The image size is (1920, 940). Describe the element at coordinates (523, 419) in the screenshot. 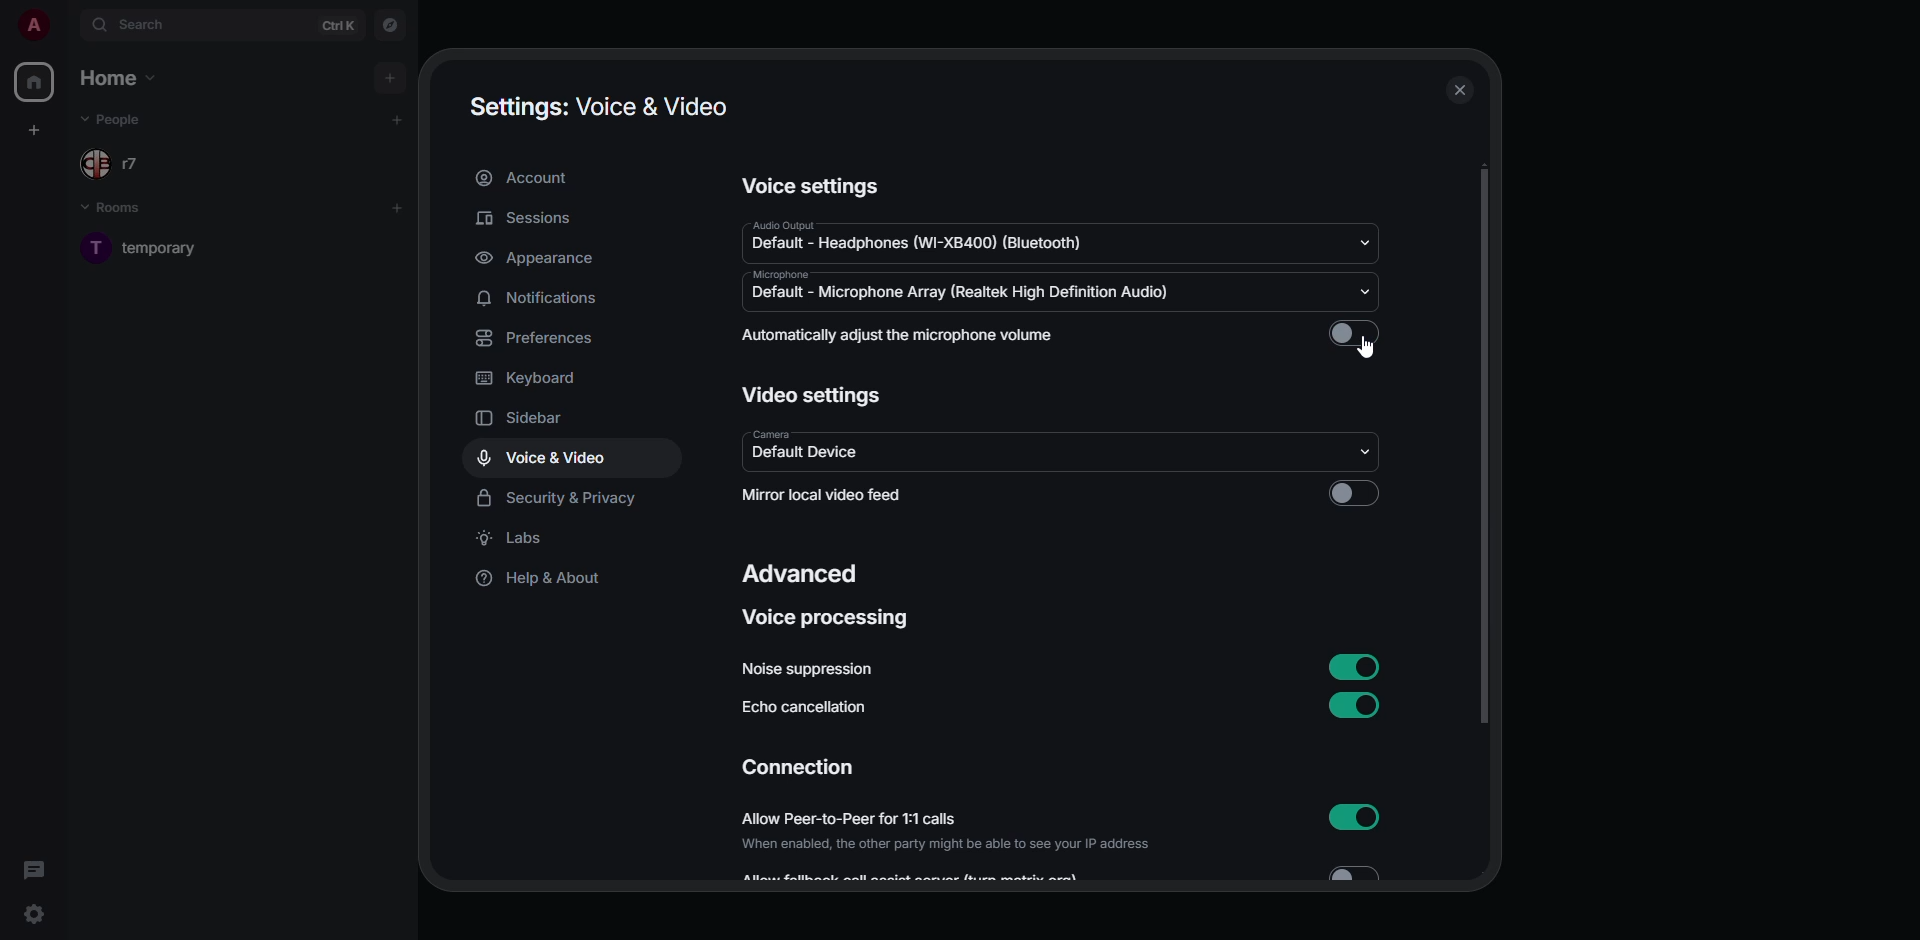

I see `sidebar` at that location.